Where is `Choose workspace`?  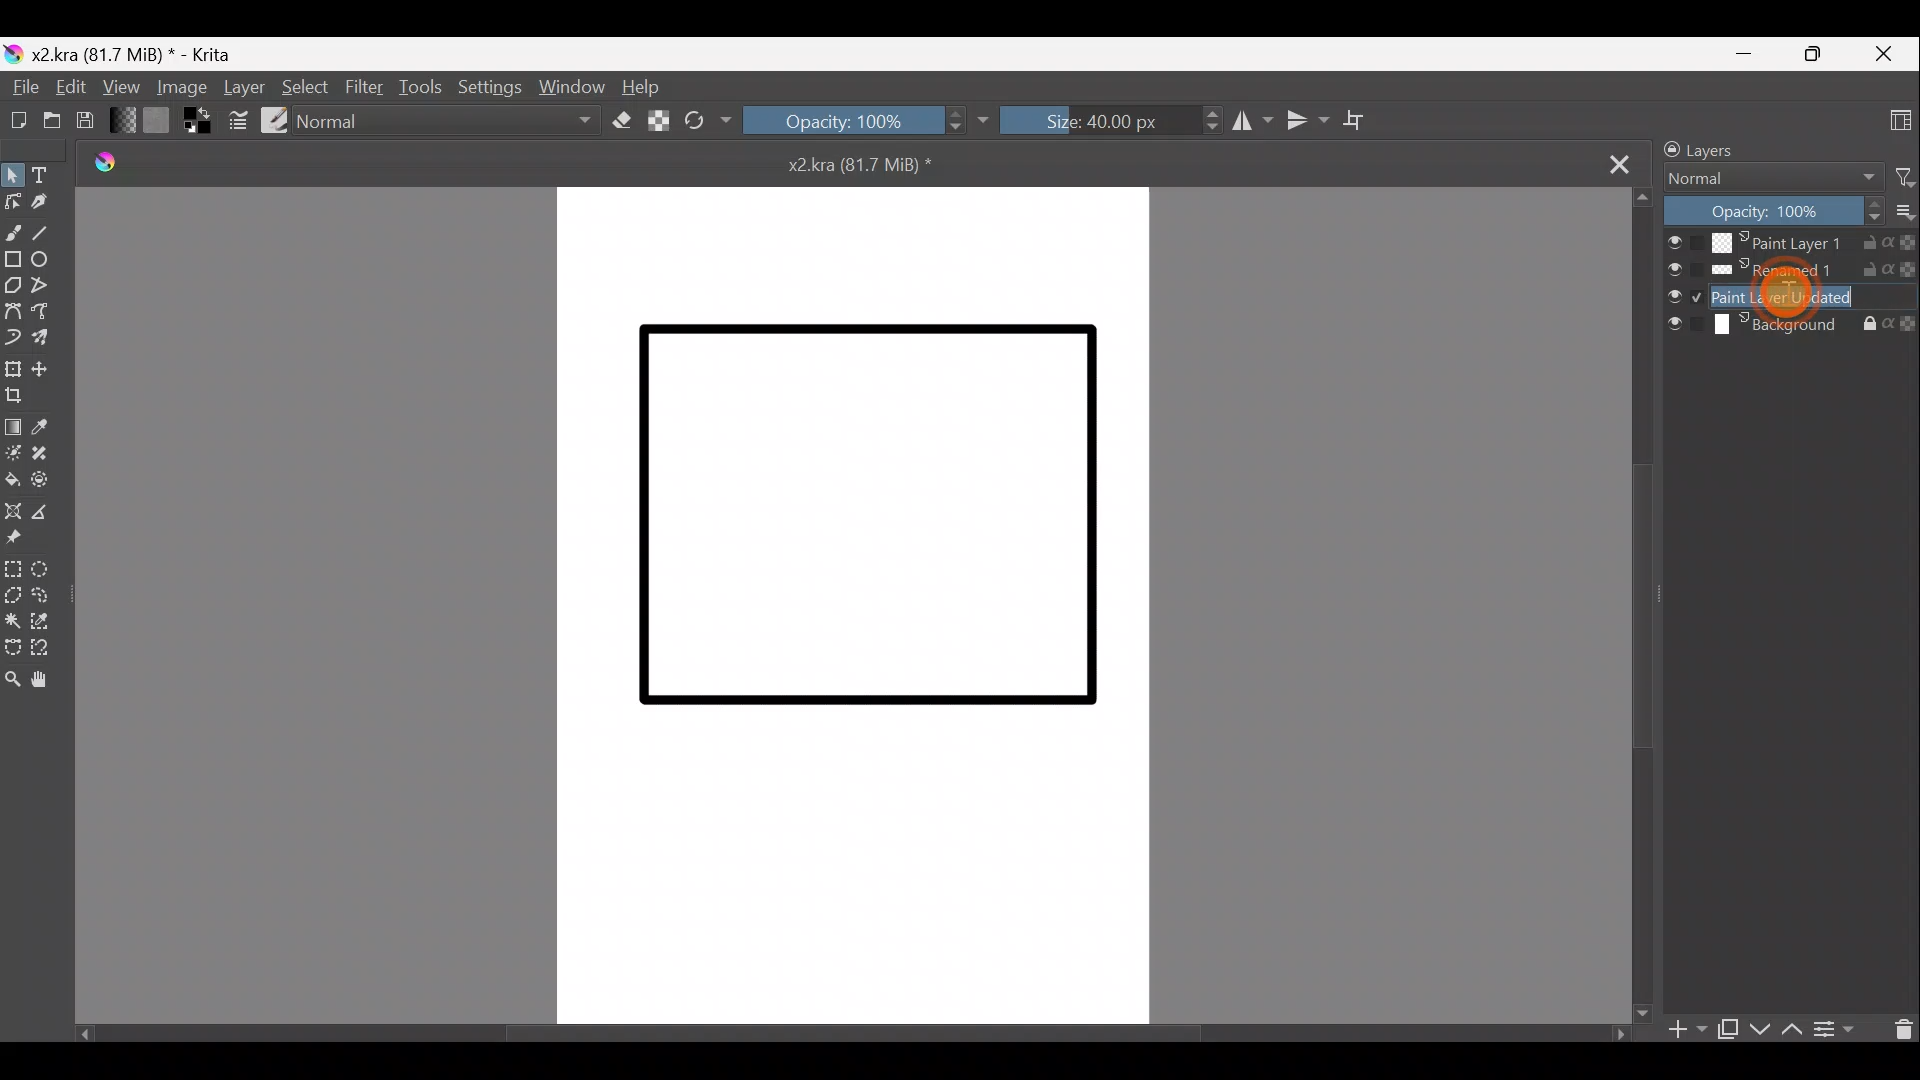 Choose workspace is located at coordinates (1885, 119).